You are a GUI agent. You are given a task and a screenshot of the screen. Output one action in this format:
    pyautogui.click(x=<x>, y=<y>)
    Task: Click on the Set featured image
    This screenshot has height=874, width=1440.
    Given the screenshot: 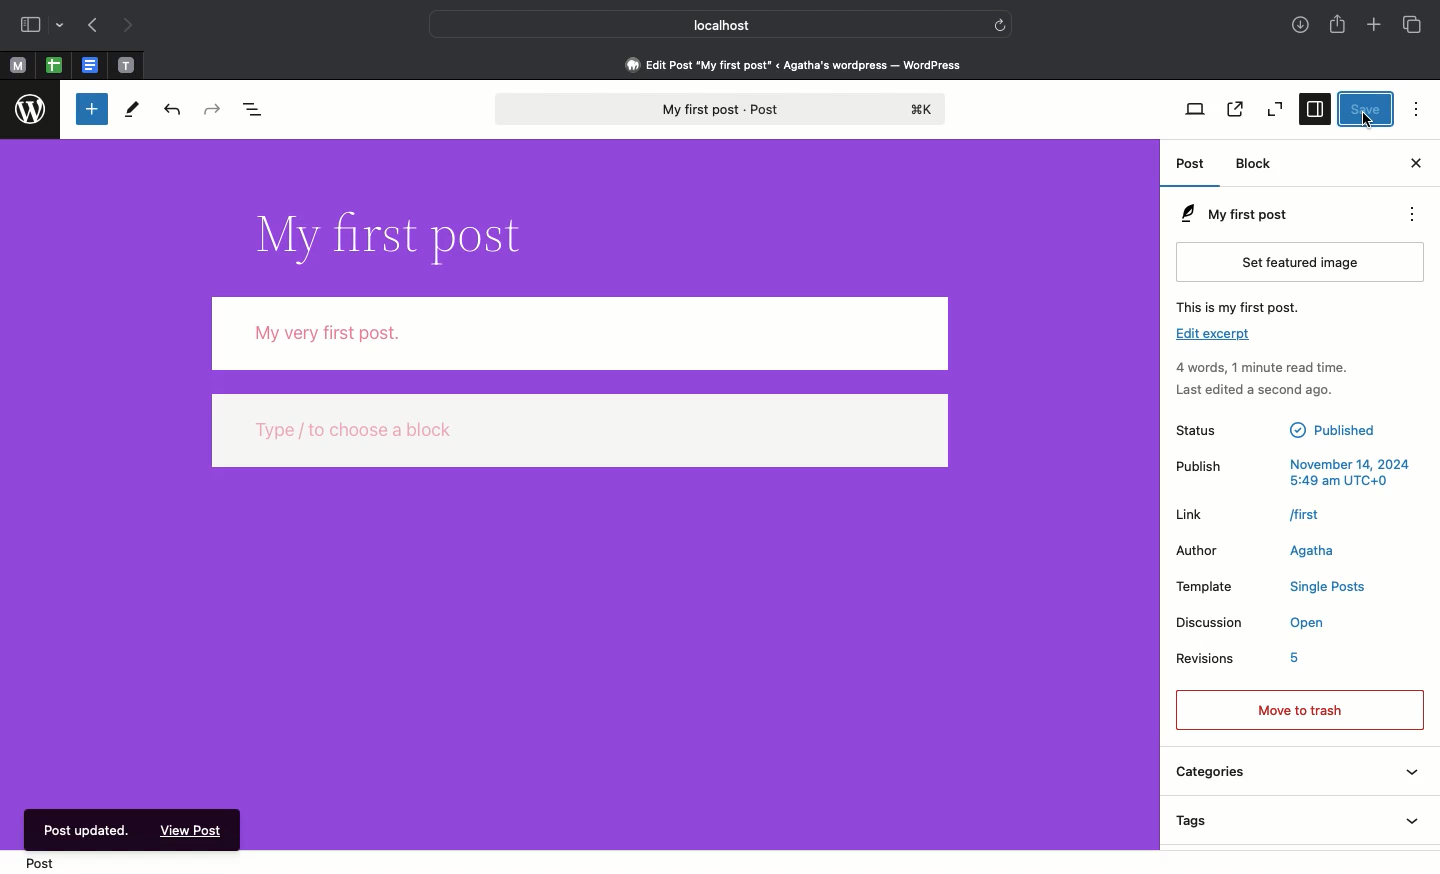 What is the action you would take?
    pyautogui.click(x=1304, y=261)
    